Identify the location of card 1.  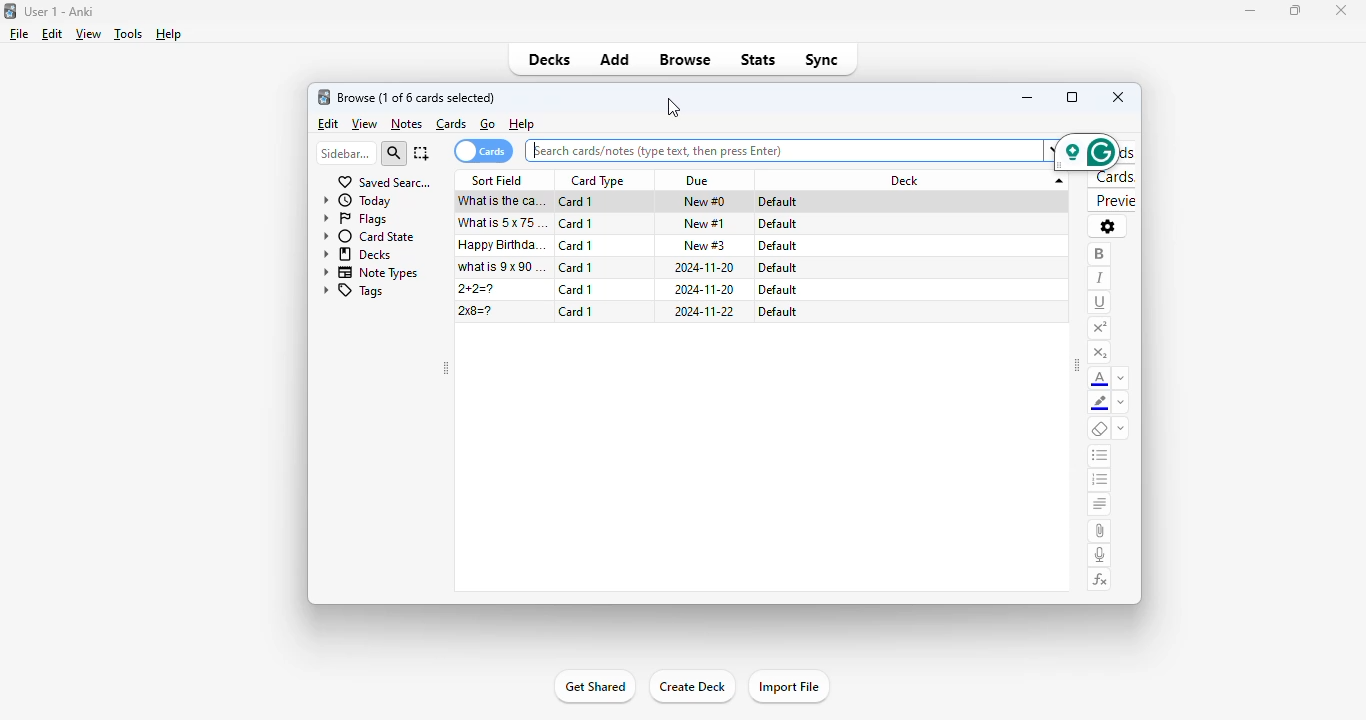
(577, 289).